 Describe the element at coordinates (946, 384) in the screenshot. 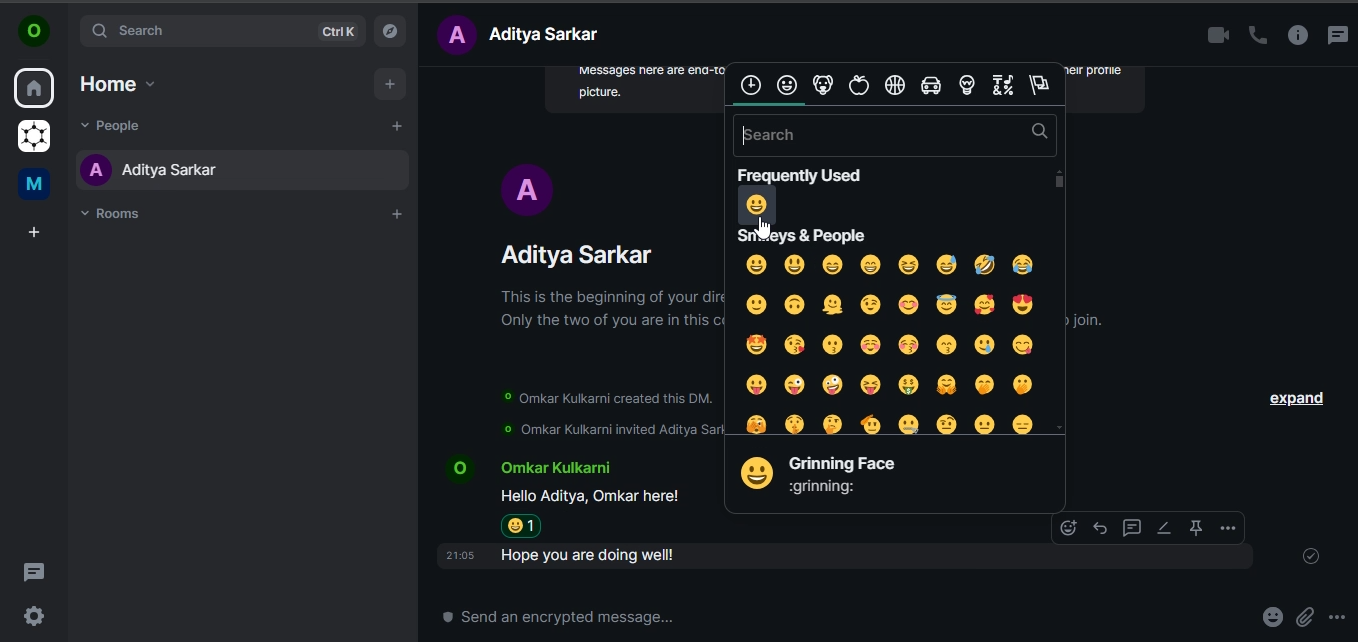

I see `smiling face with open hands` at that location.